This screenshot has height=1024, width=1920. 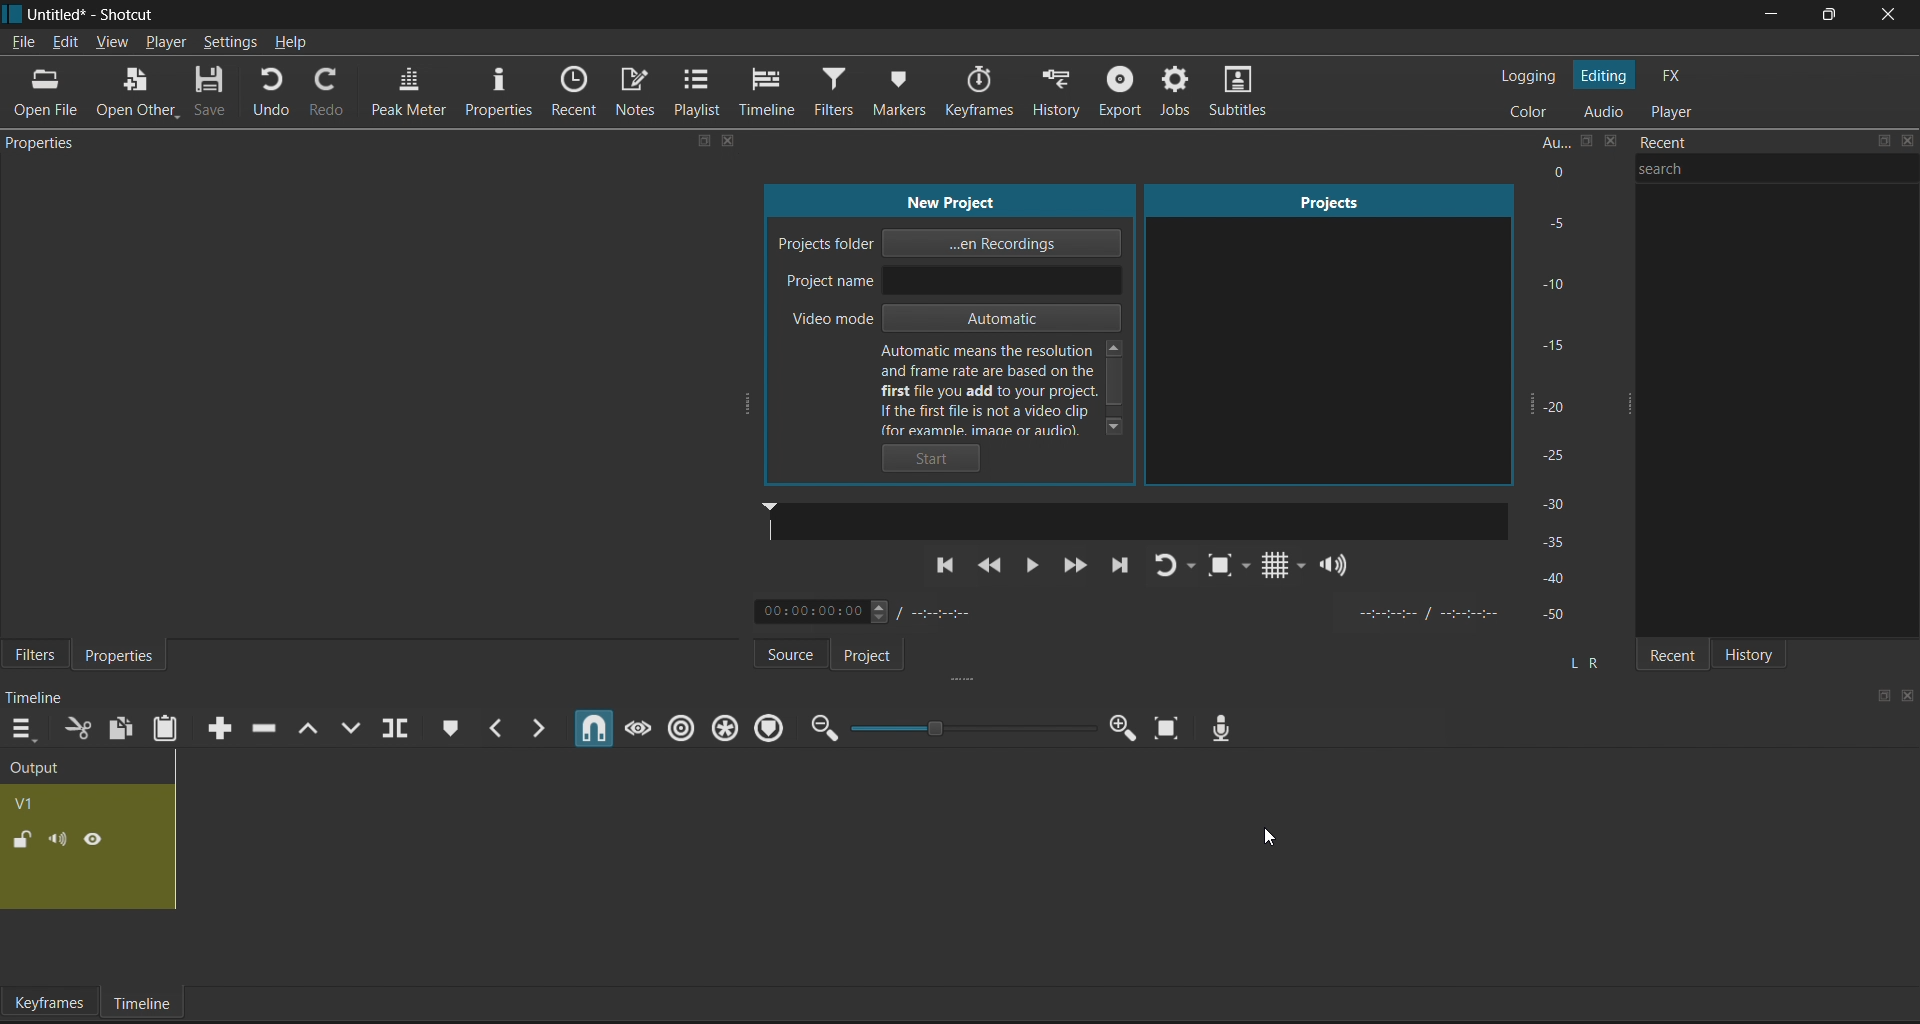 What do you see at coordinates (952, 282) in the screenshot?
I see `Project name` at bounding box center [952, 282].